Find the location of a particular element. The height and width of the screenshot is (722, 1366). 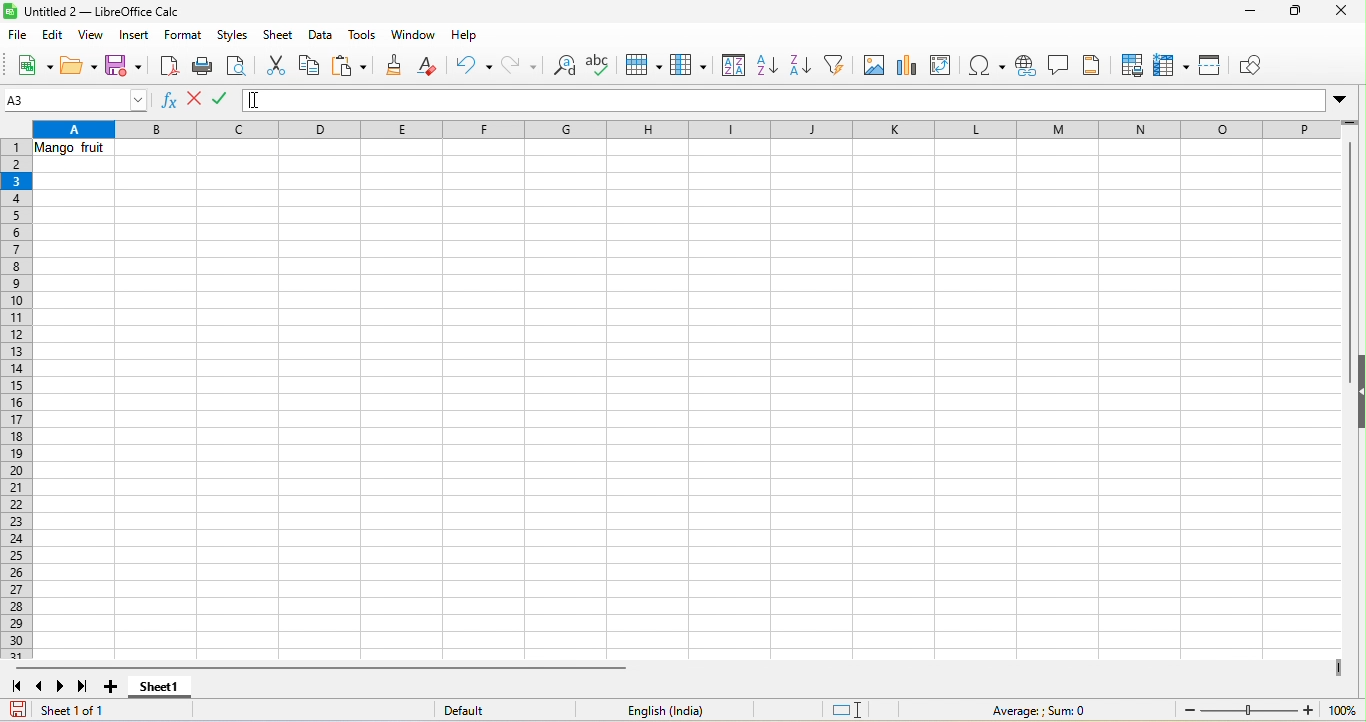

sheet 1 of 1 is located at coordinates (66, 710).